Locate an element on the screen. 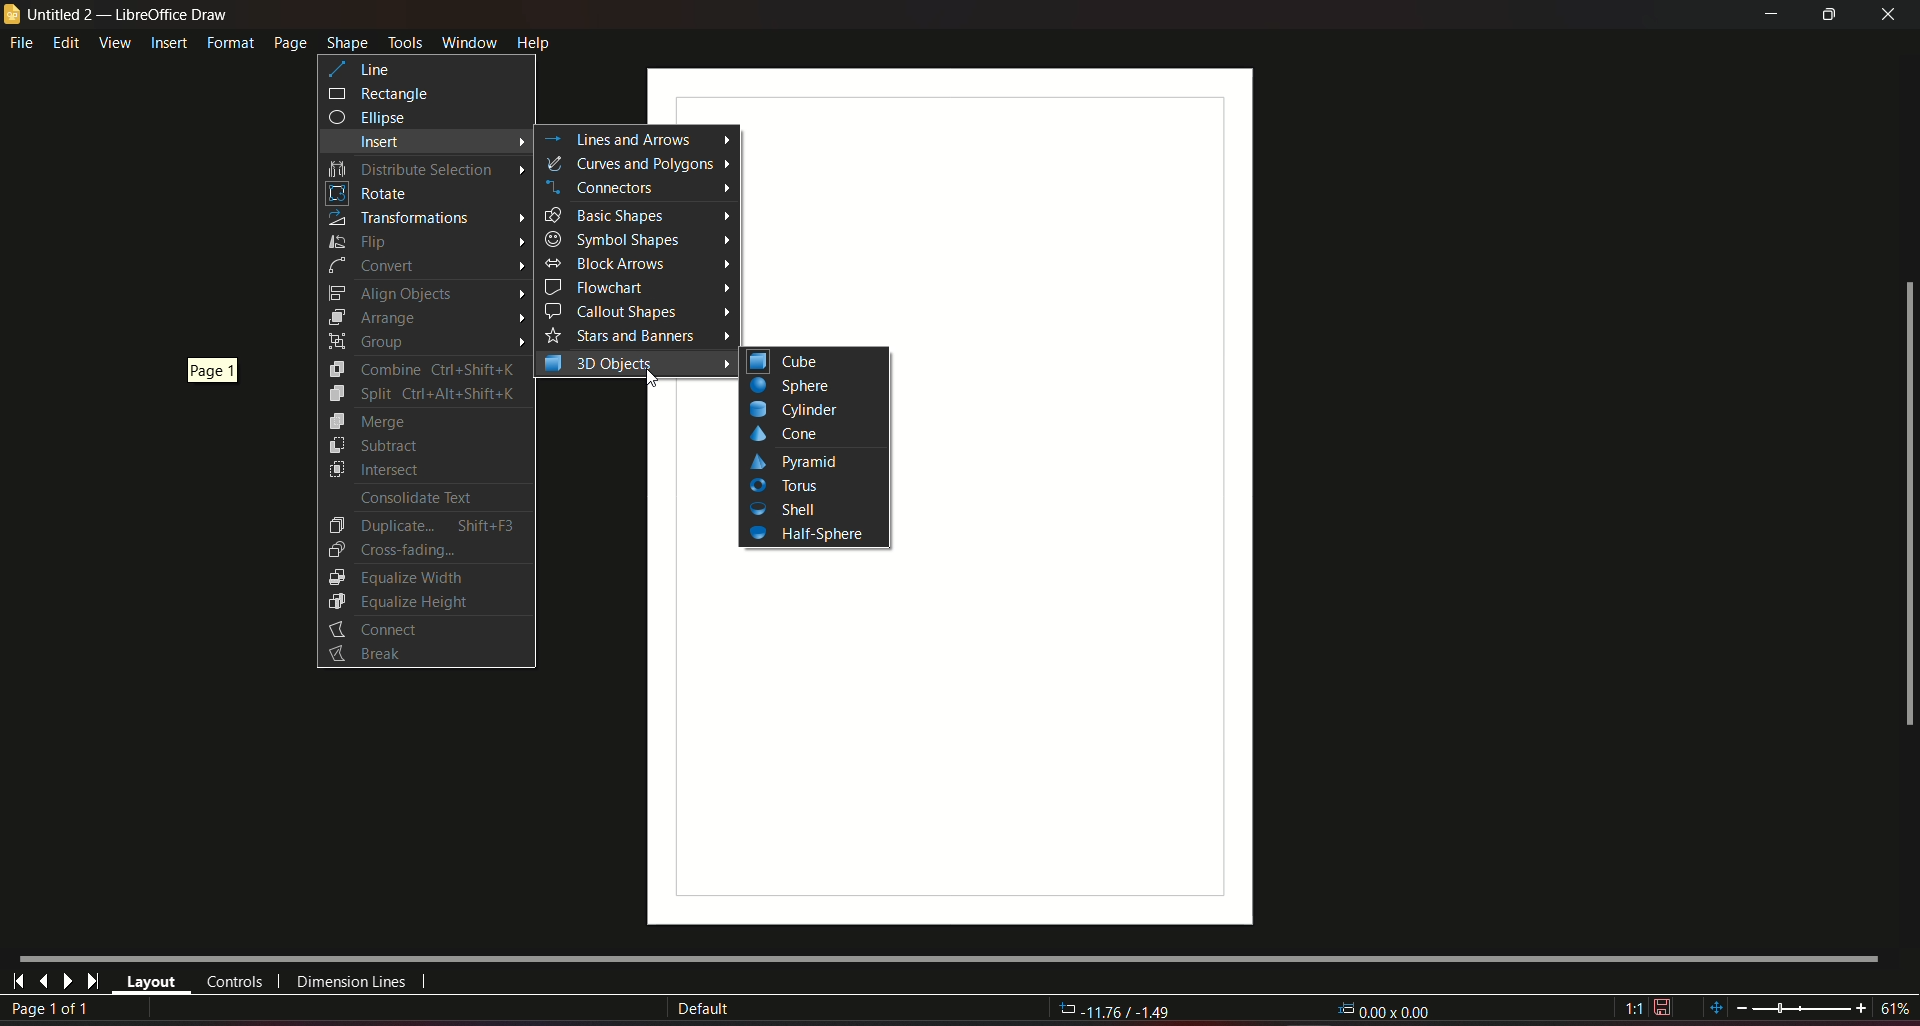 The image size is (1920, 1026). Arrow is located at coordinates (725, 311).